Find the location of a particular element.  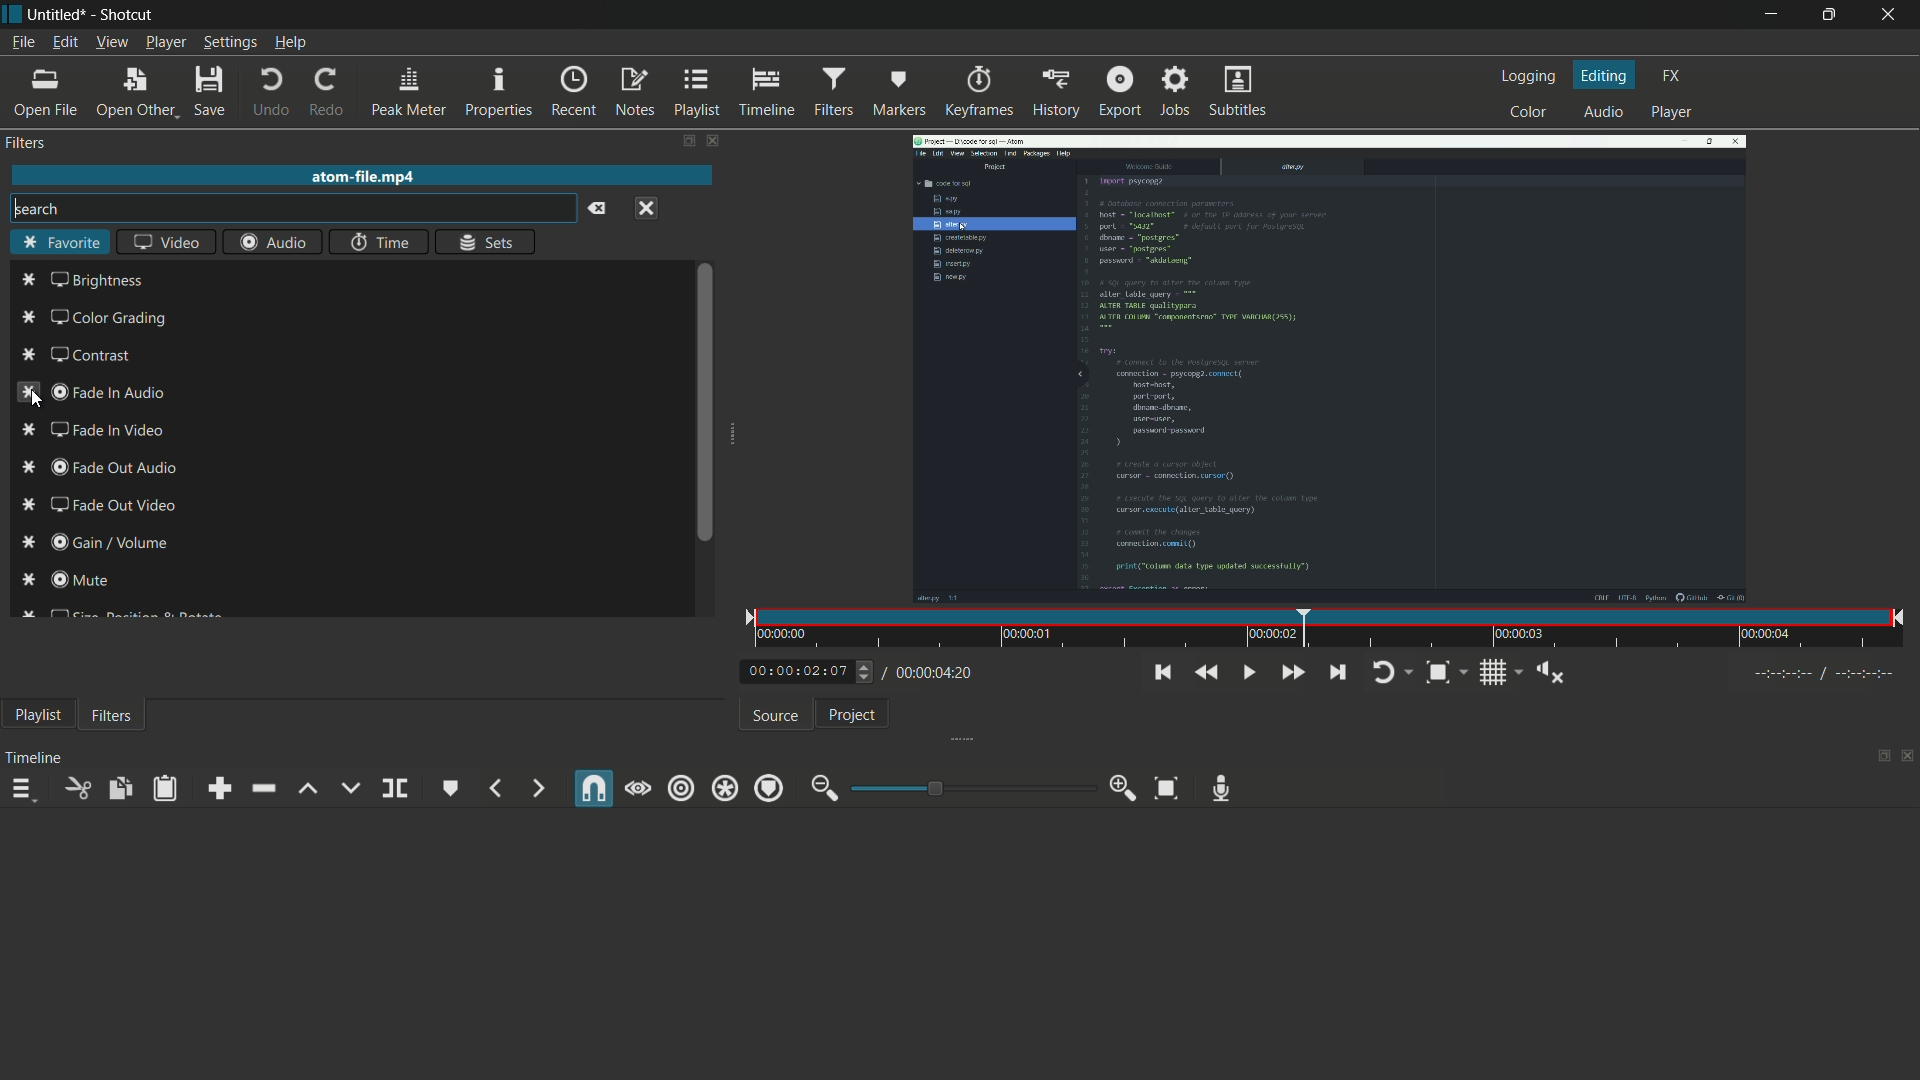

quickly play forward is located at coordinates (1294, 672).